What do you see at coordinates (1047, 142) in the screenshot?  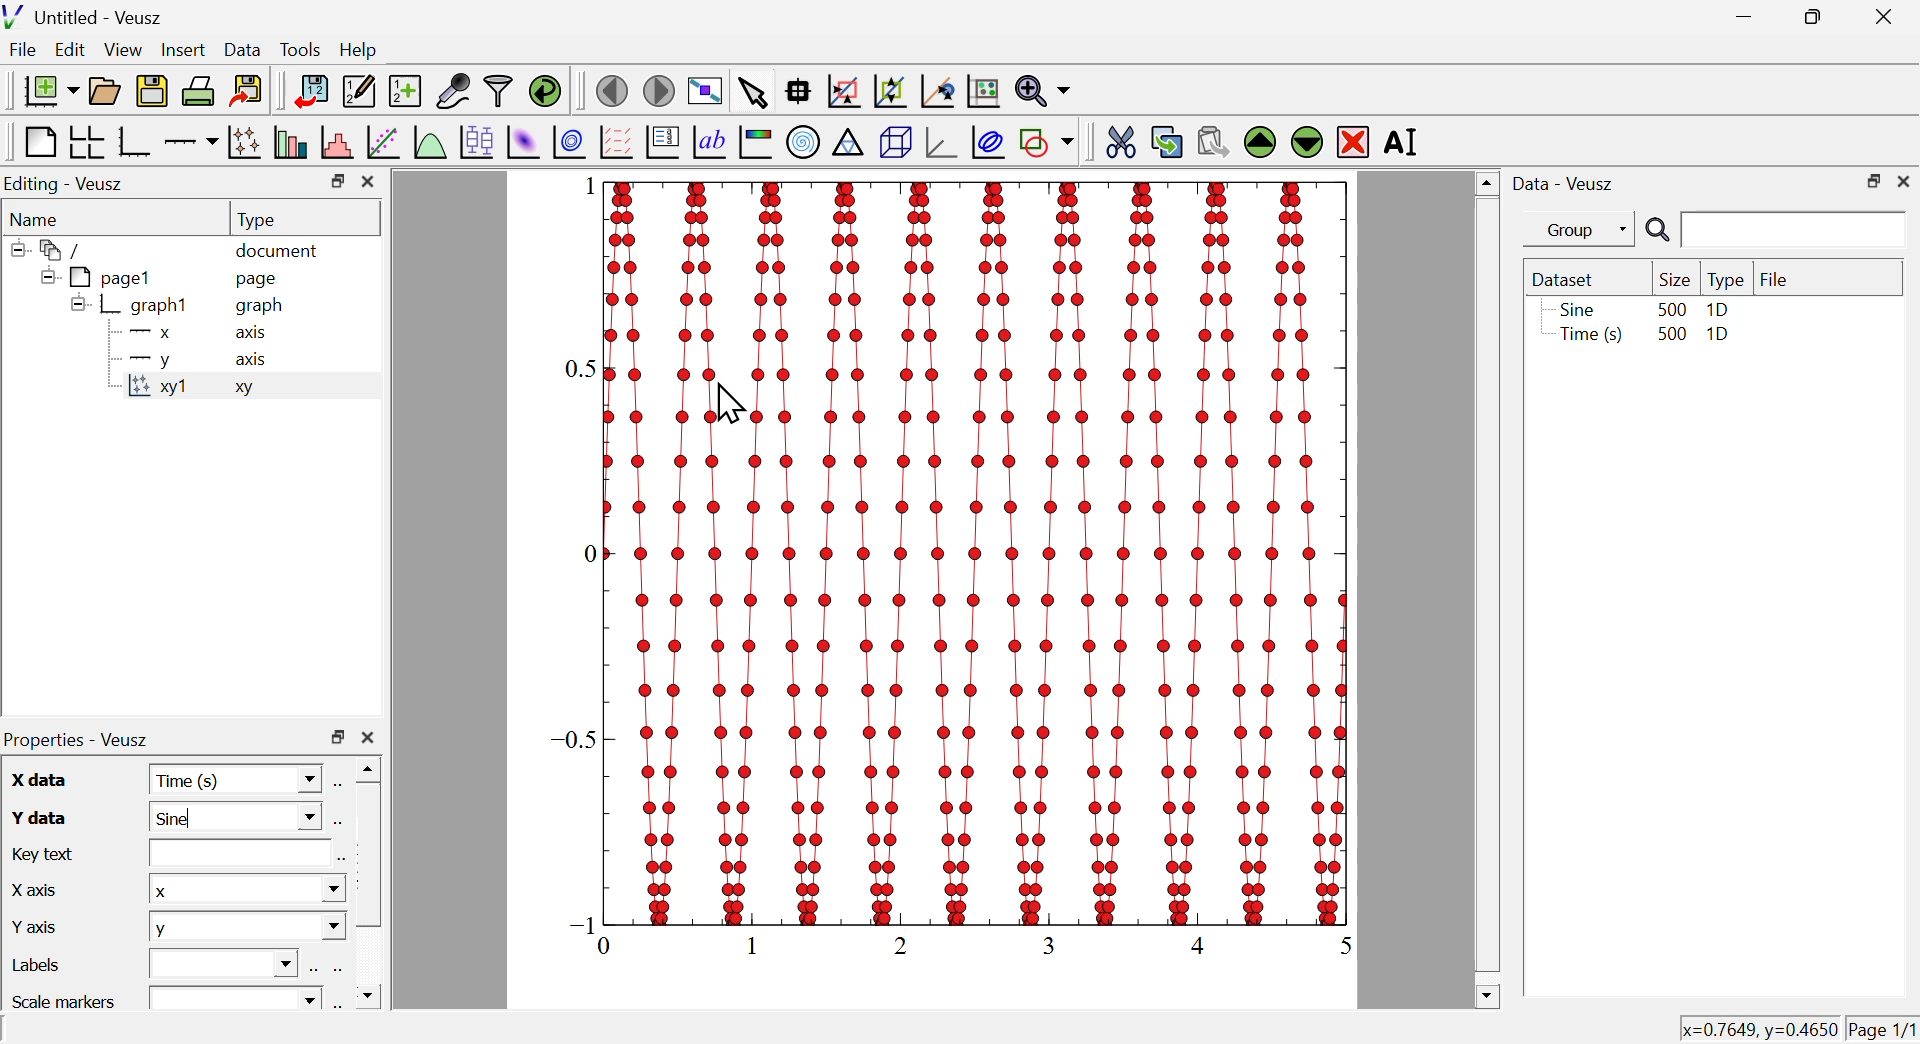 I see `add a shape to the plot` at bounding box center [1047, 142].